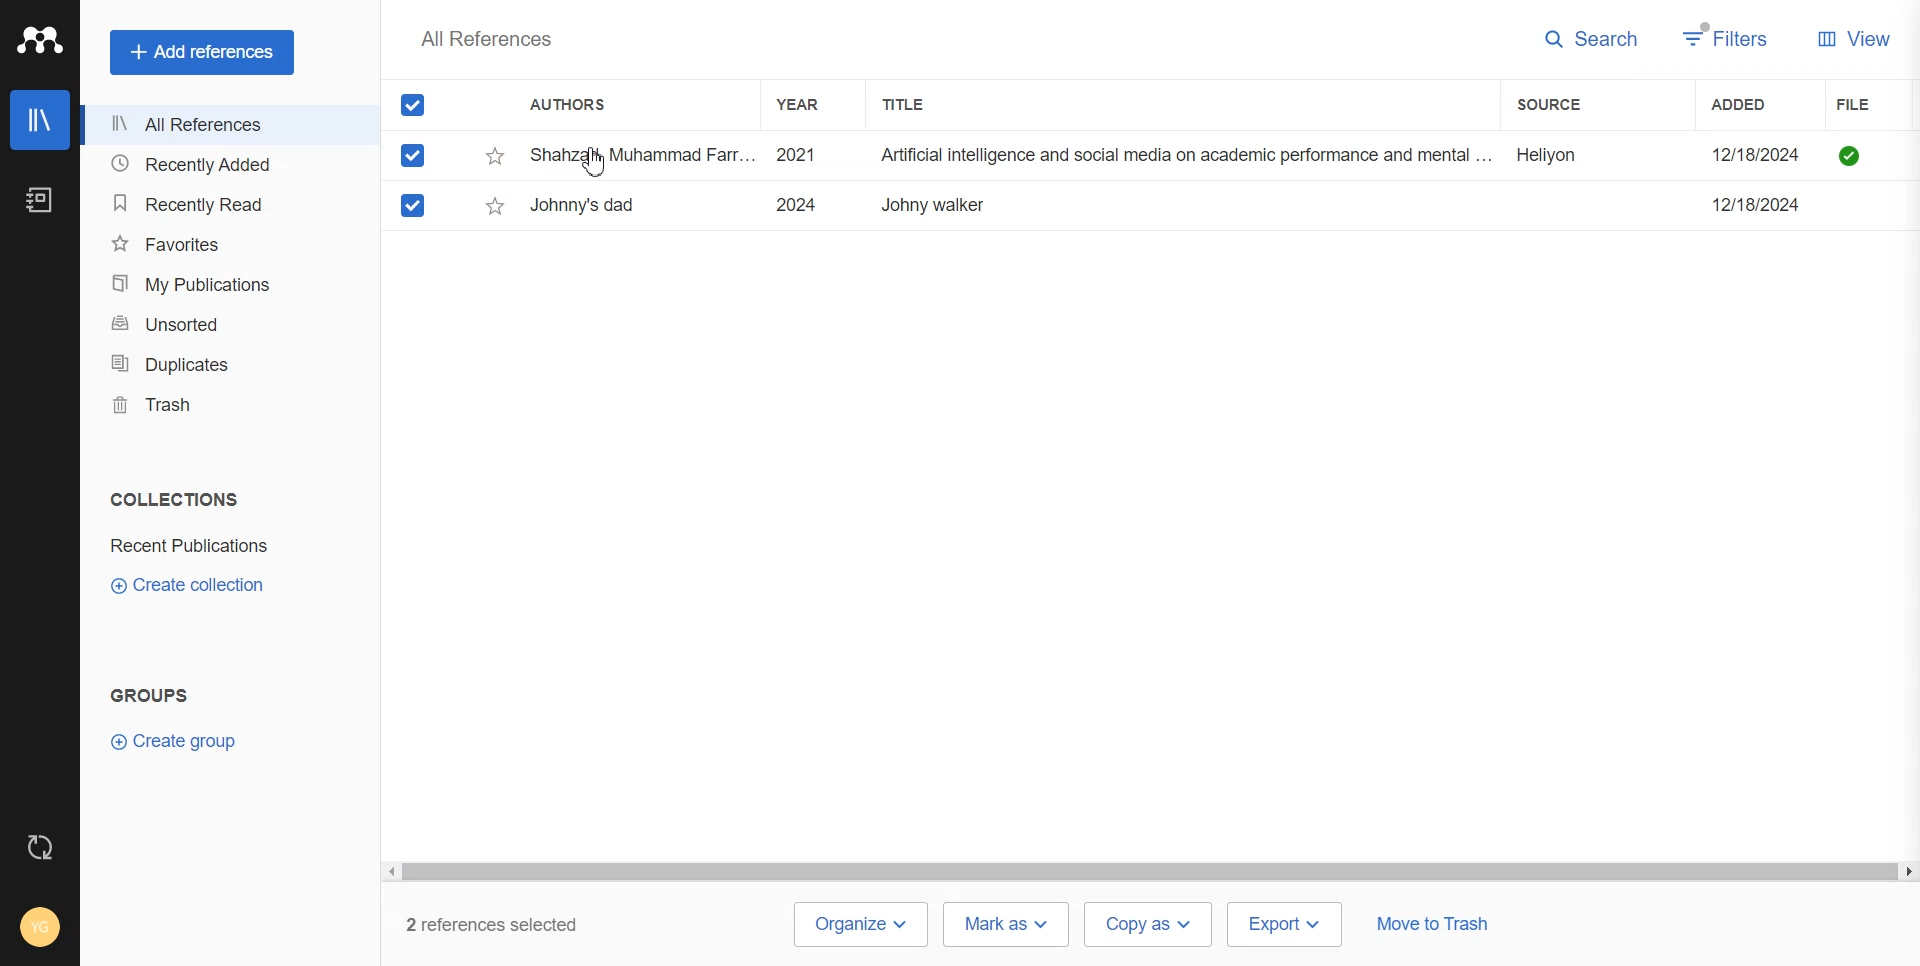 This screenshot has height=966, width=1920. Describe the element at coordinates (150, 695) in the screenshot. I see `Text 2` at that location.